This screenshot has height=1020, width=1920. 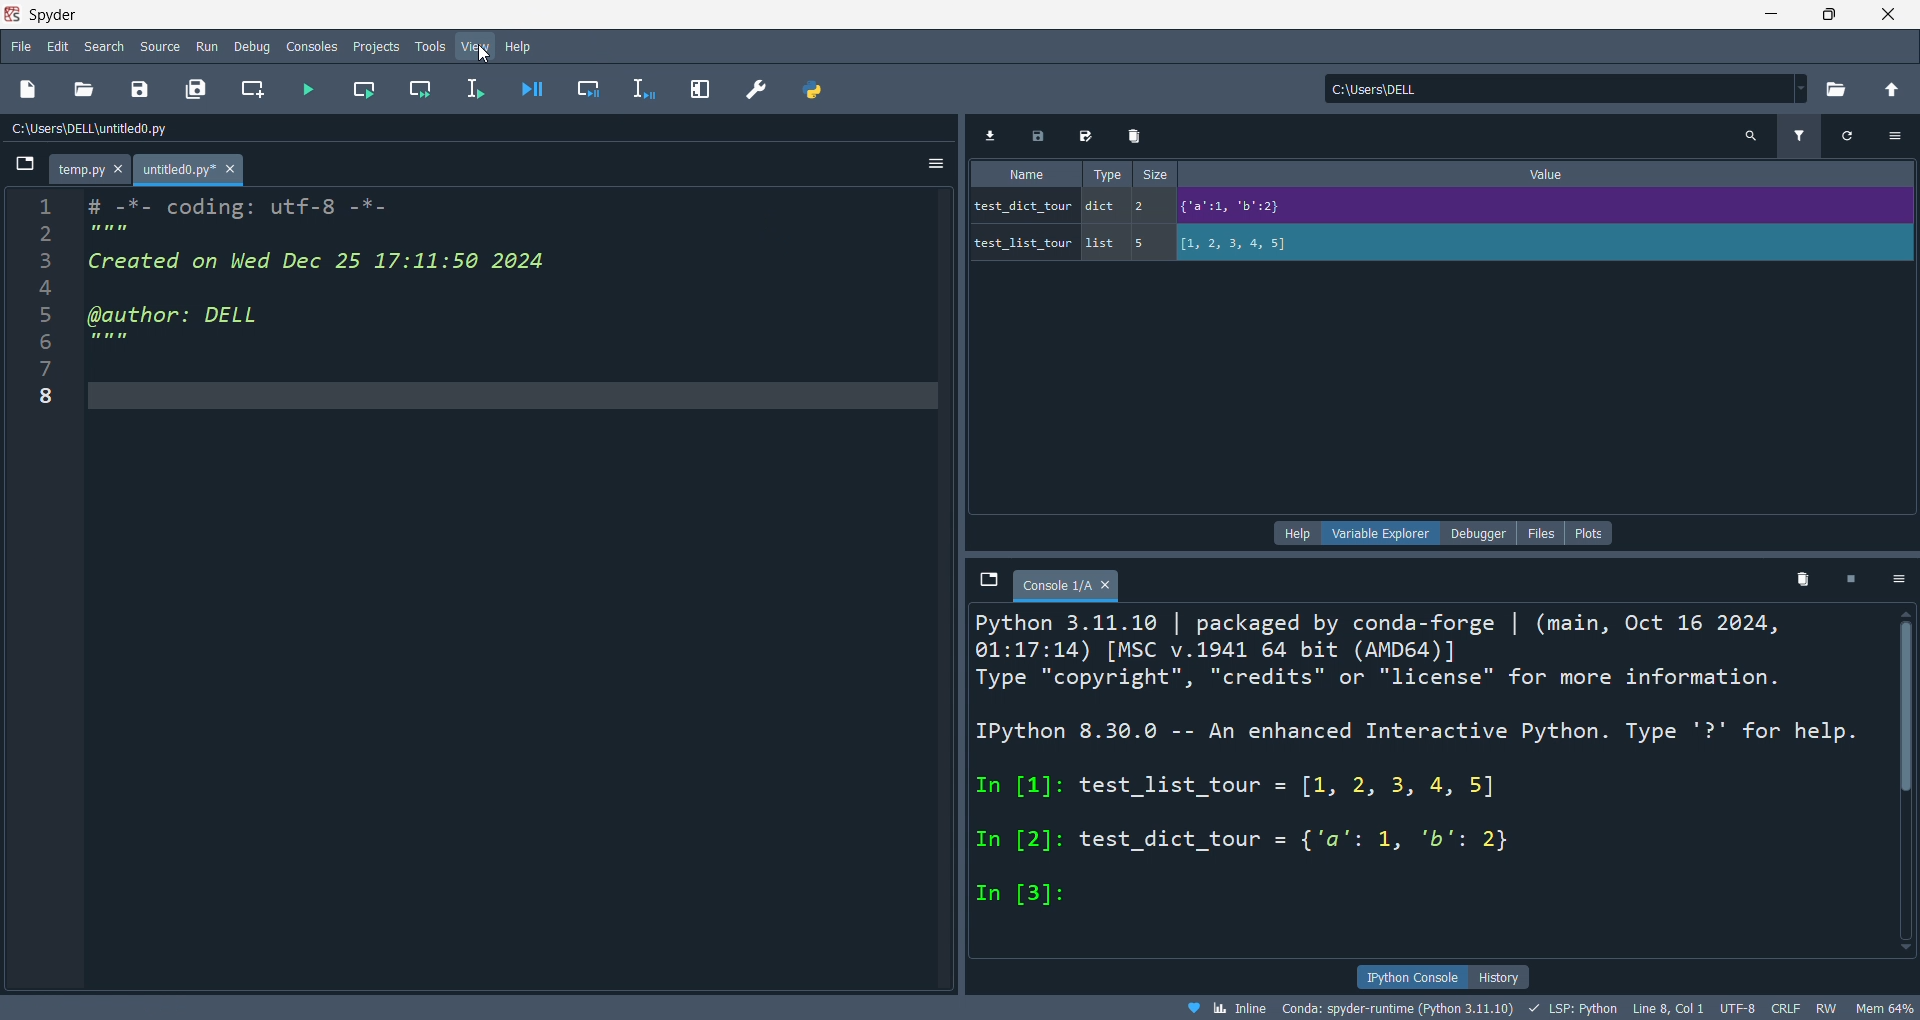 What do you see at coordinates (255, 46) in the screenshot?
I see `debug` at bounding box center [255, 46].